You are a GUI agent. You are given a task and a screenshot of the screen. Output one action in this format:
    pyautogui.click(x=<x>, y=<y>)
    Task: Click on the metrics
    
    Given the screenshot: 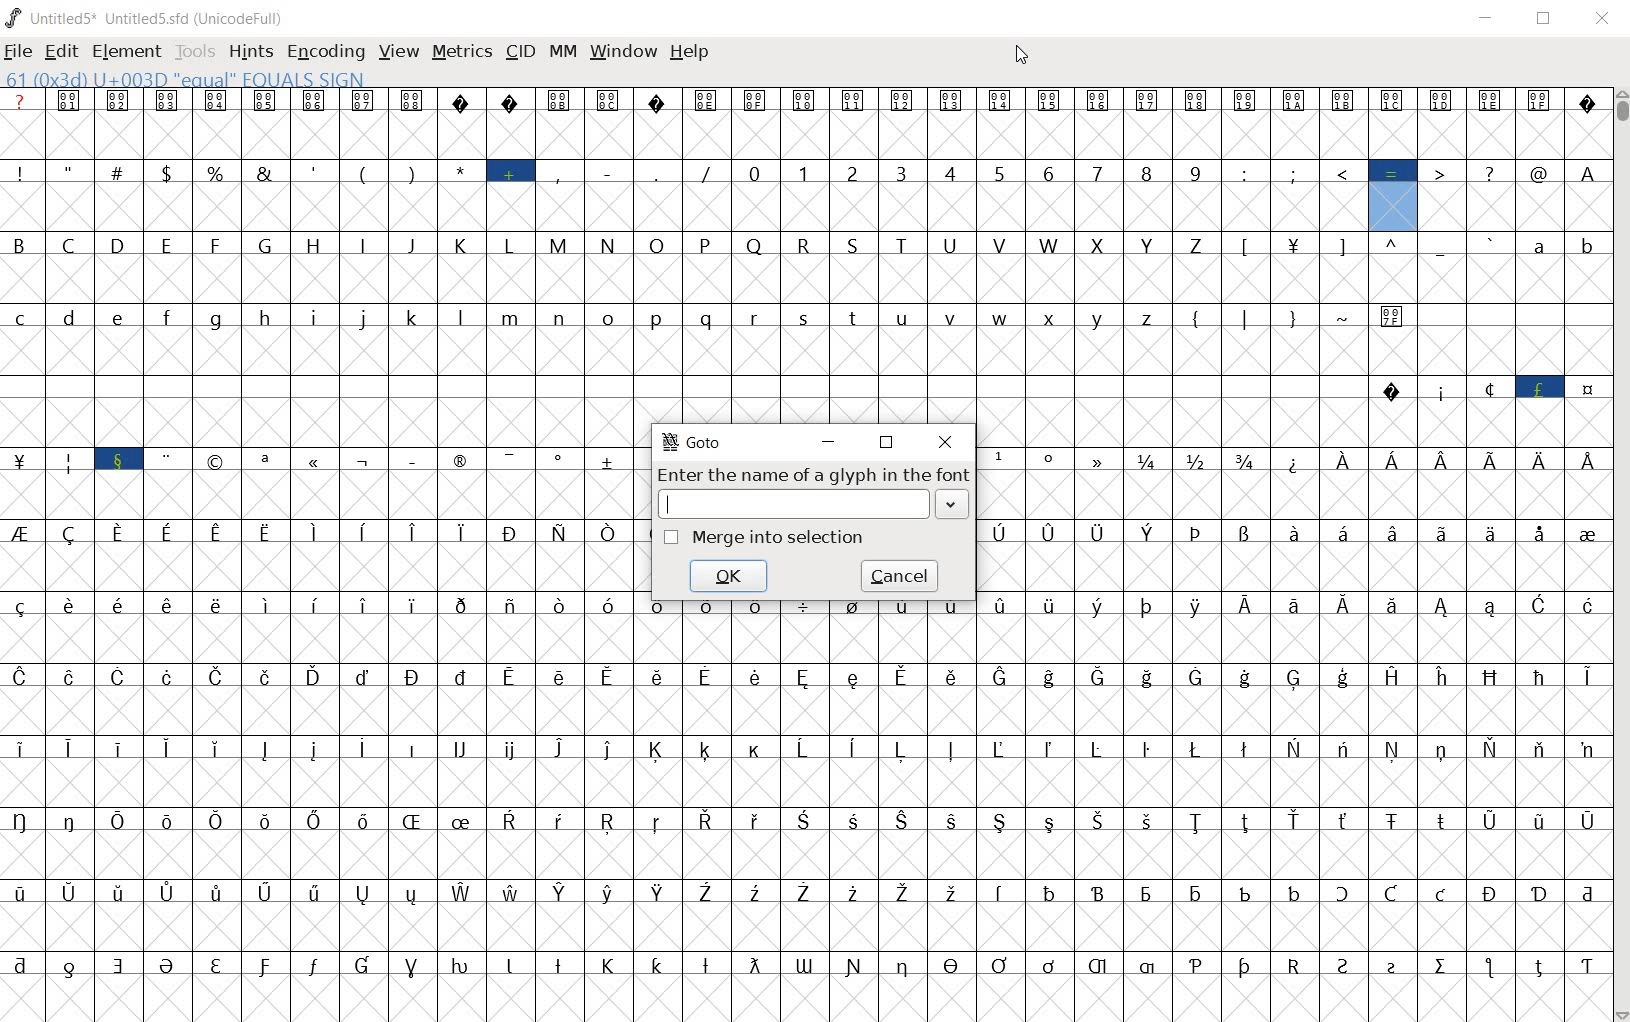 What is the action you would take?
    pyautogui.click(x=461, y=51)
    